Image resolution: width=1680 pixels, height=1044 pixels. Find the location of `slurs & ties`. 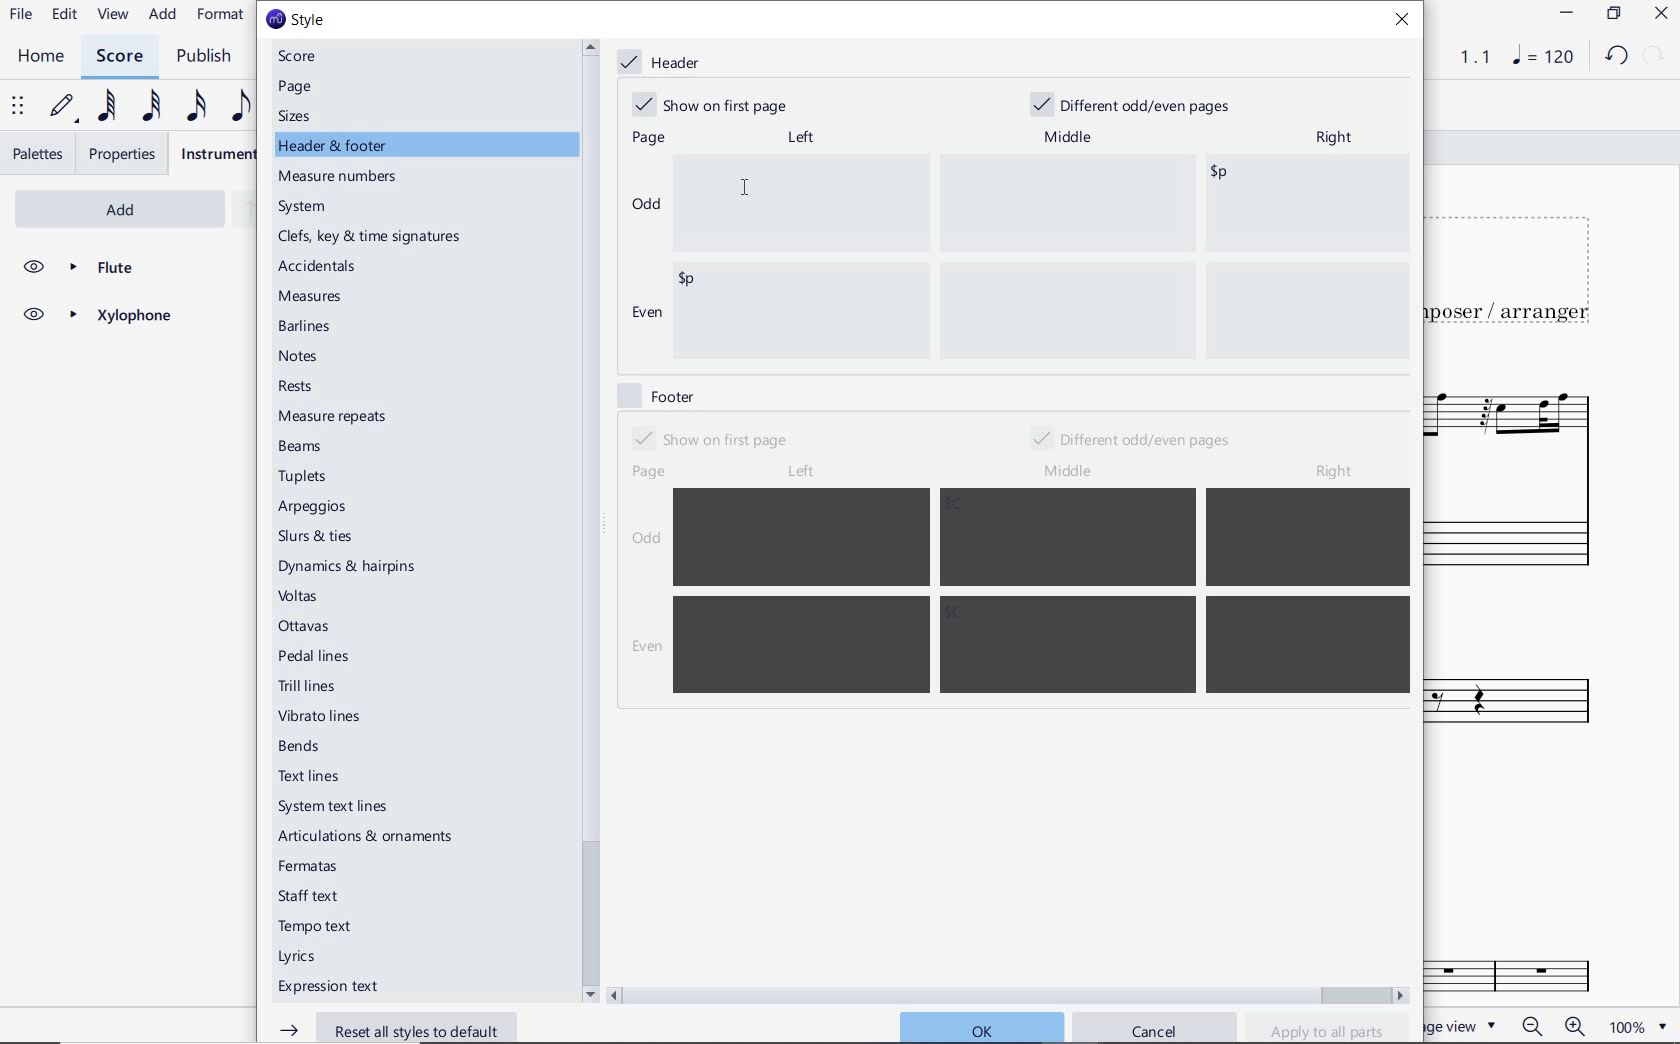

slurs & ties is located at coordinates (316, 538).